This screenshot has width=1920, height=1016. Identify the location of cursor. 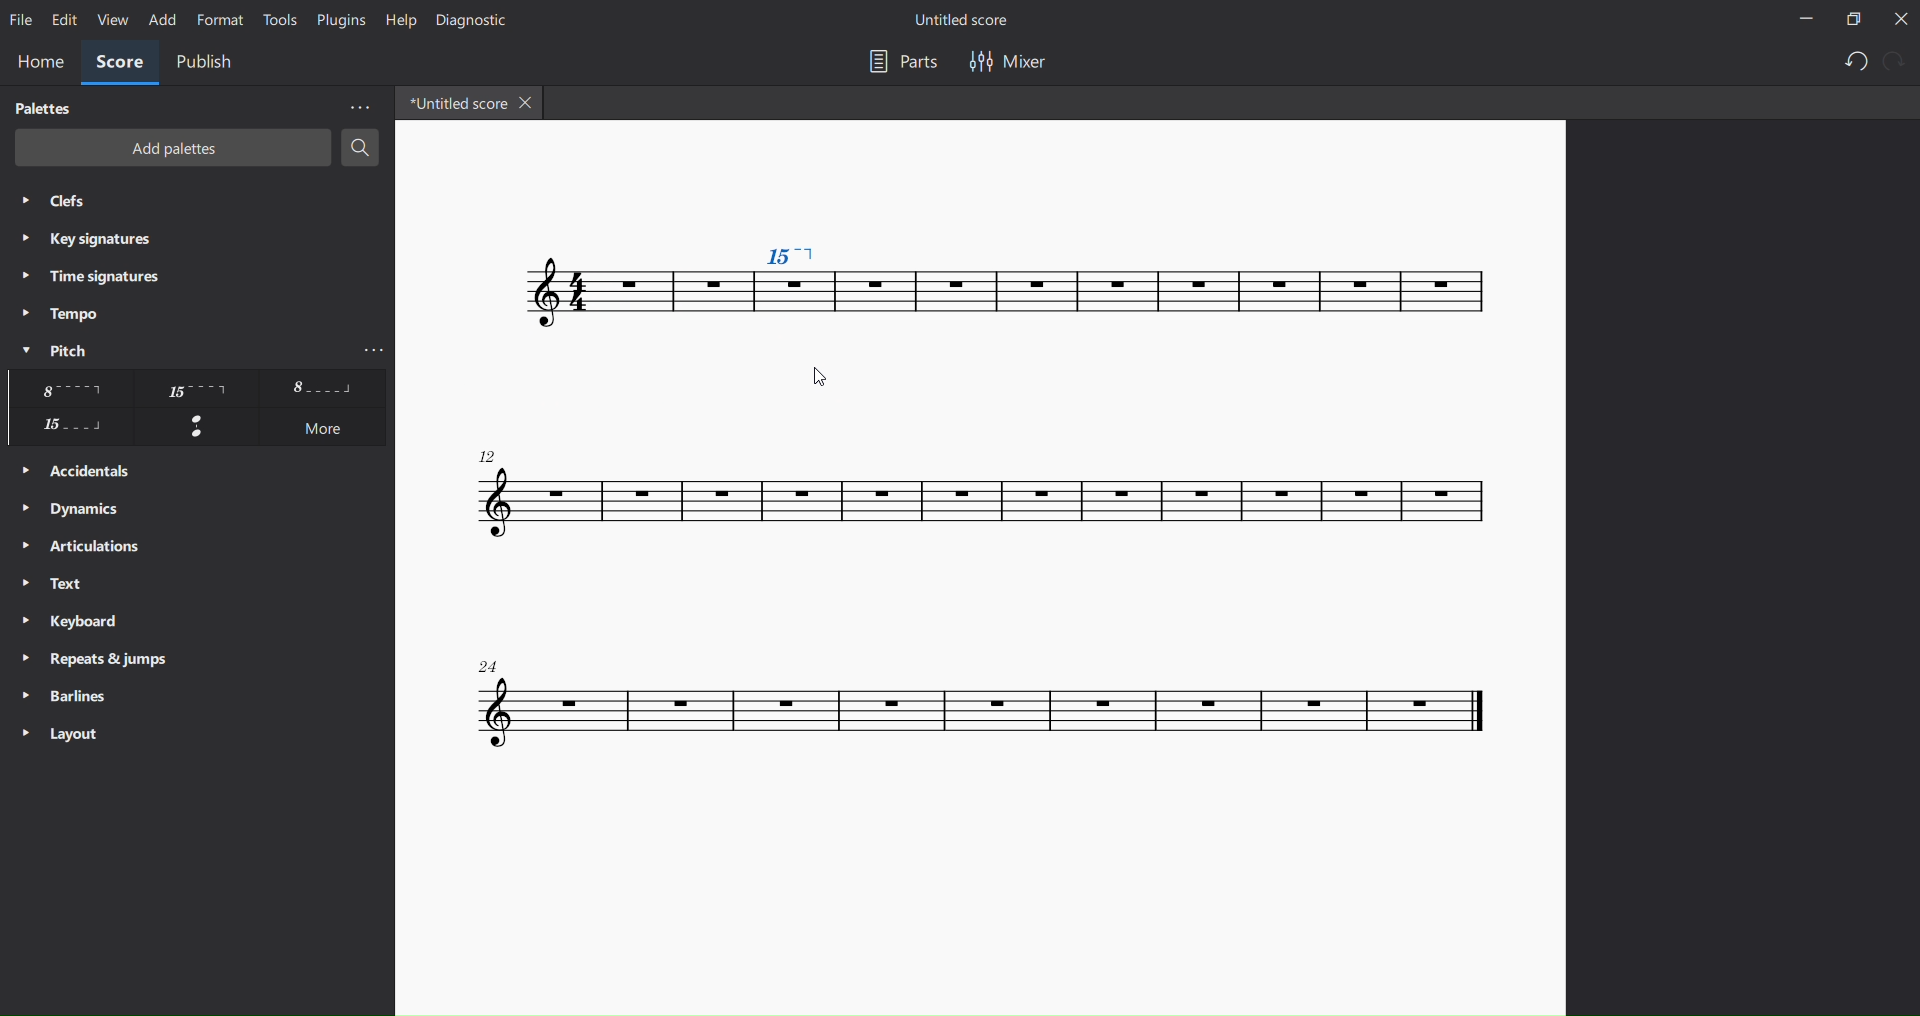
(822, 379).